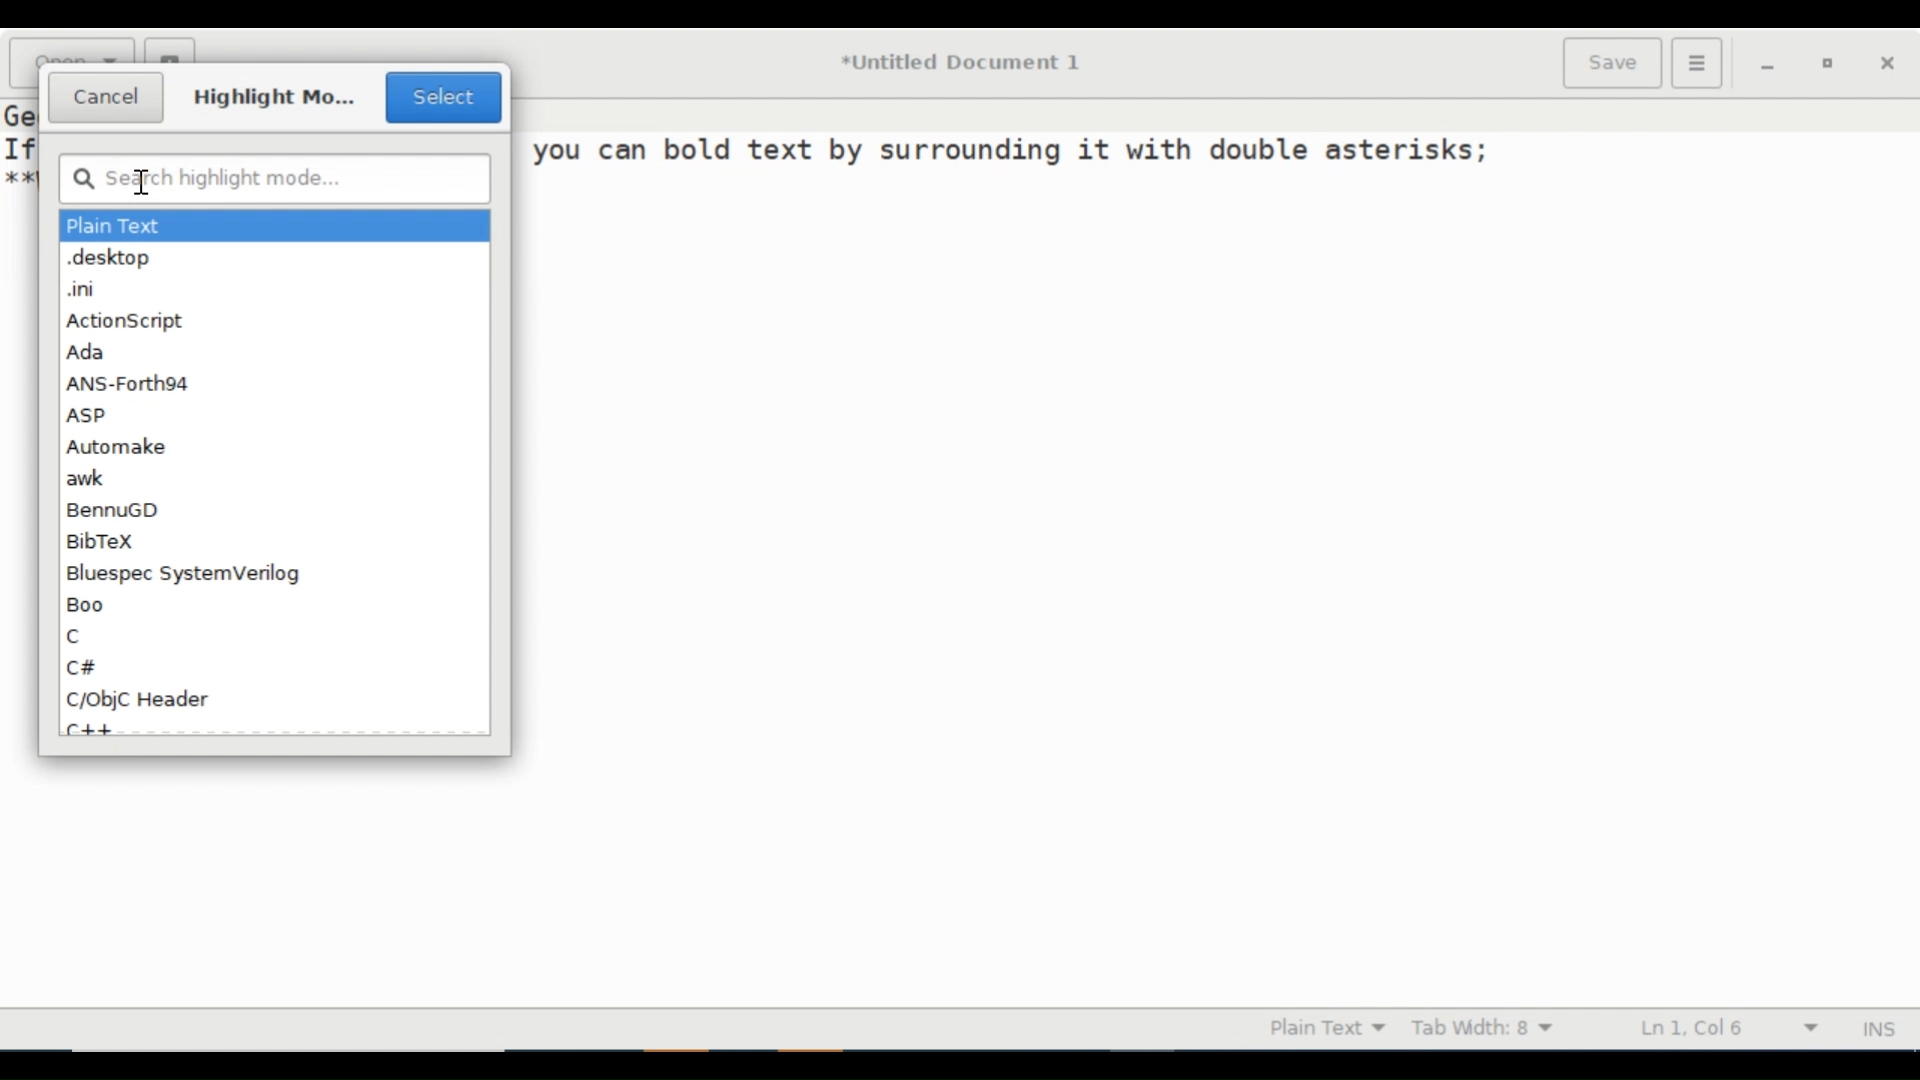 This screenshot has width=1920, height=1080. I want to click on awk, so click(88, 477).